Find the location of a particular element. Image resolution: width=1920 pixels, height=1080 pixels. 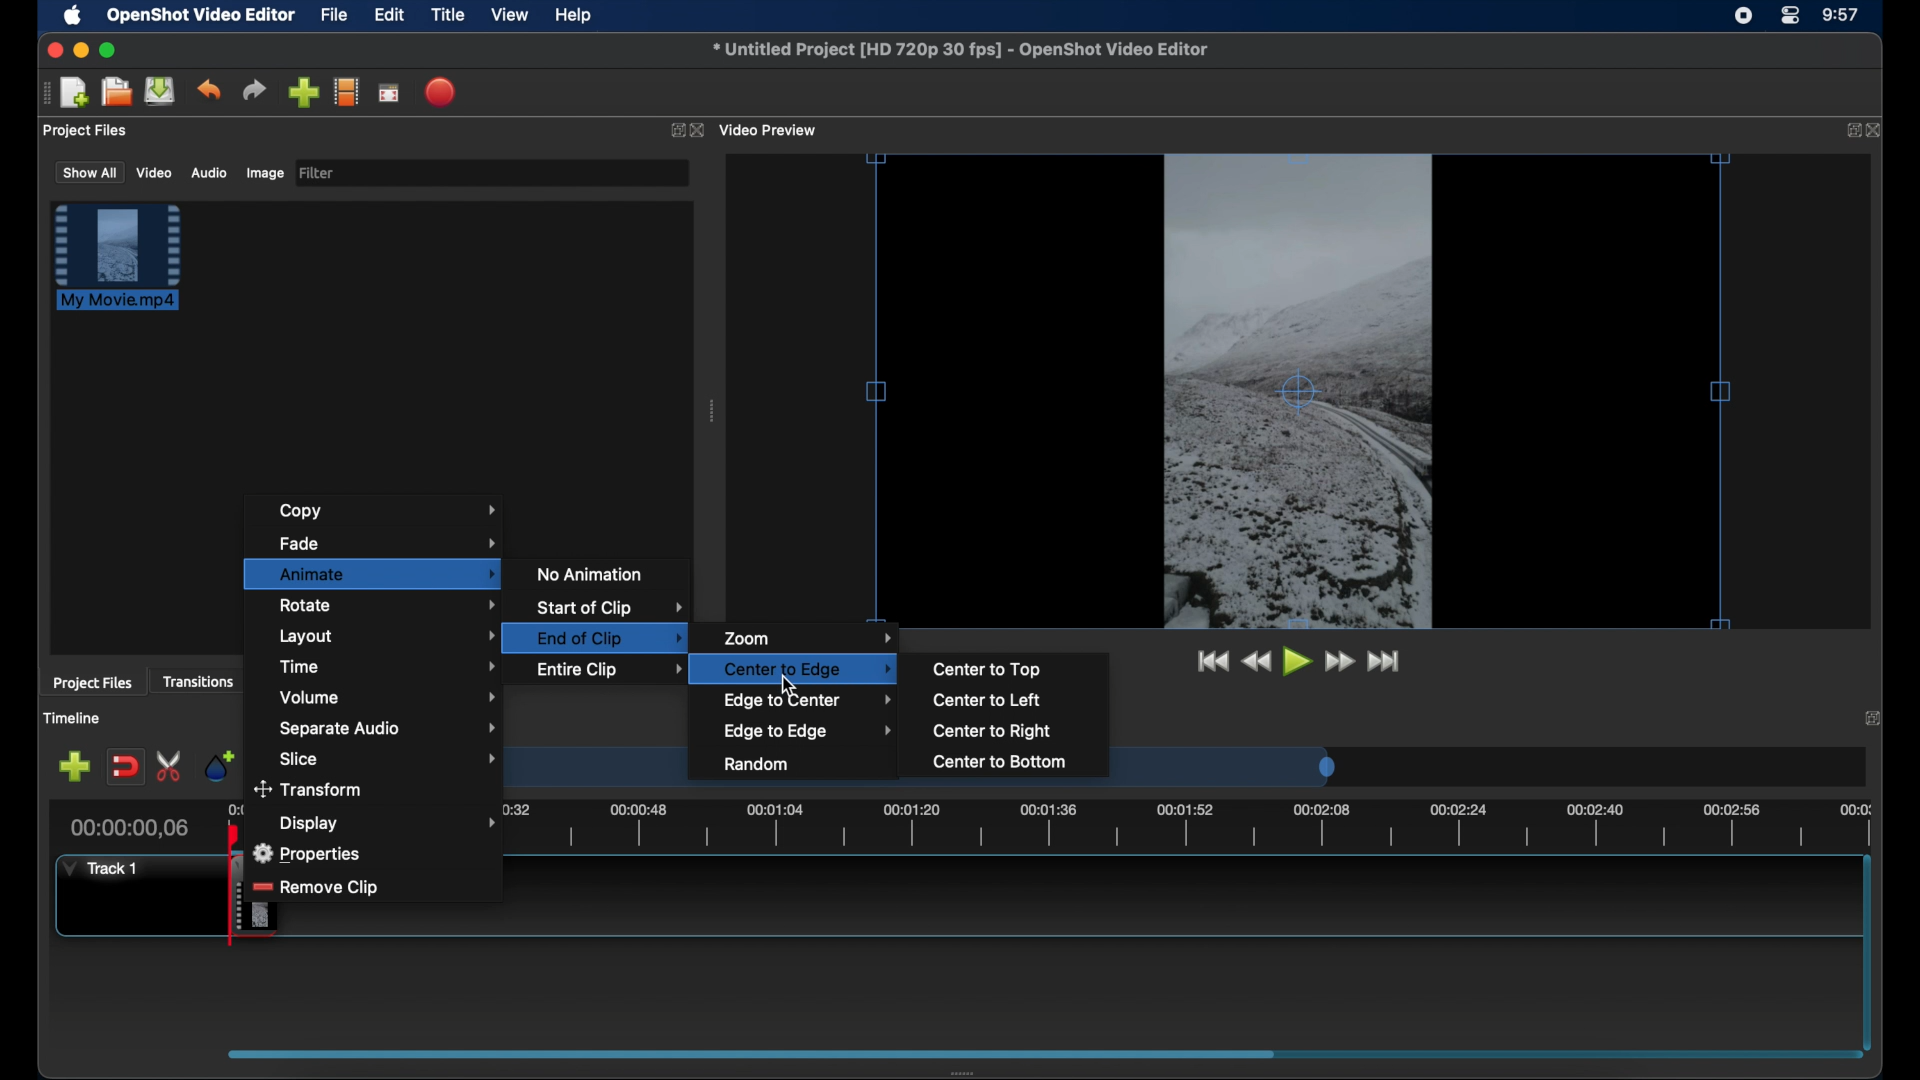

expand is located at coordinates (674, 131).